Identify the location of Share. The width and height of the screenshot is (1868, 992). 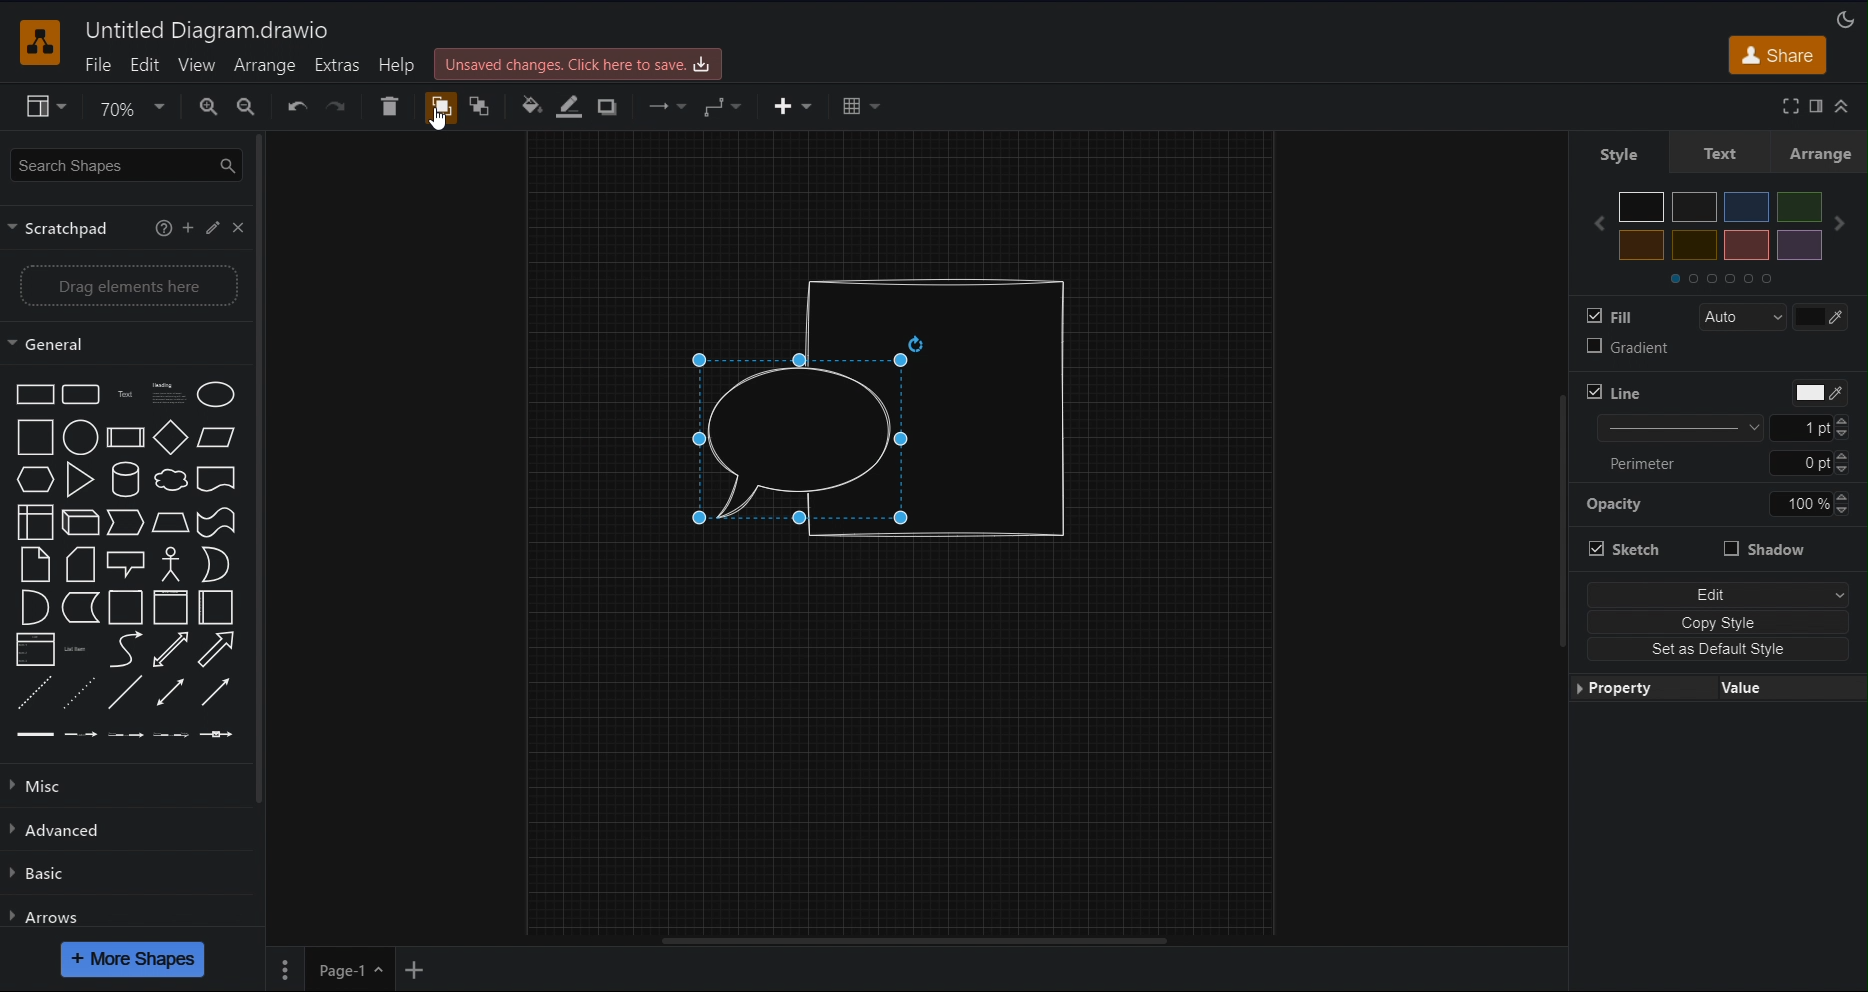
(1777, 55).